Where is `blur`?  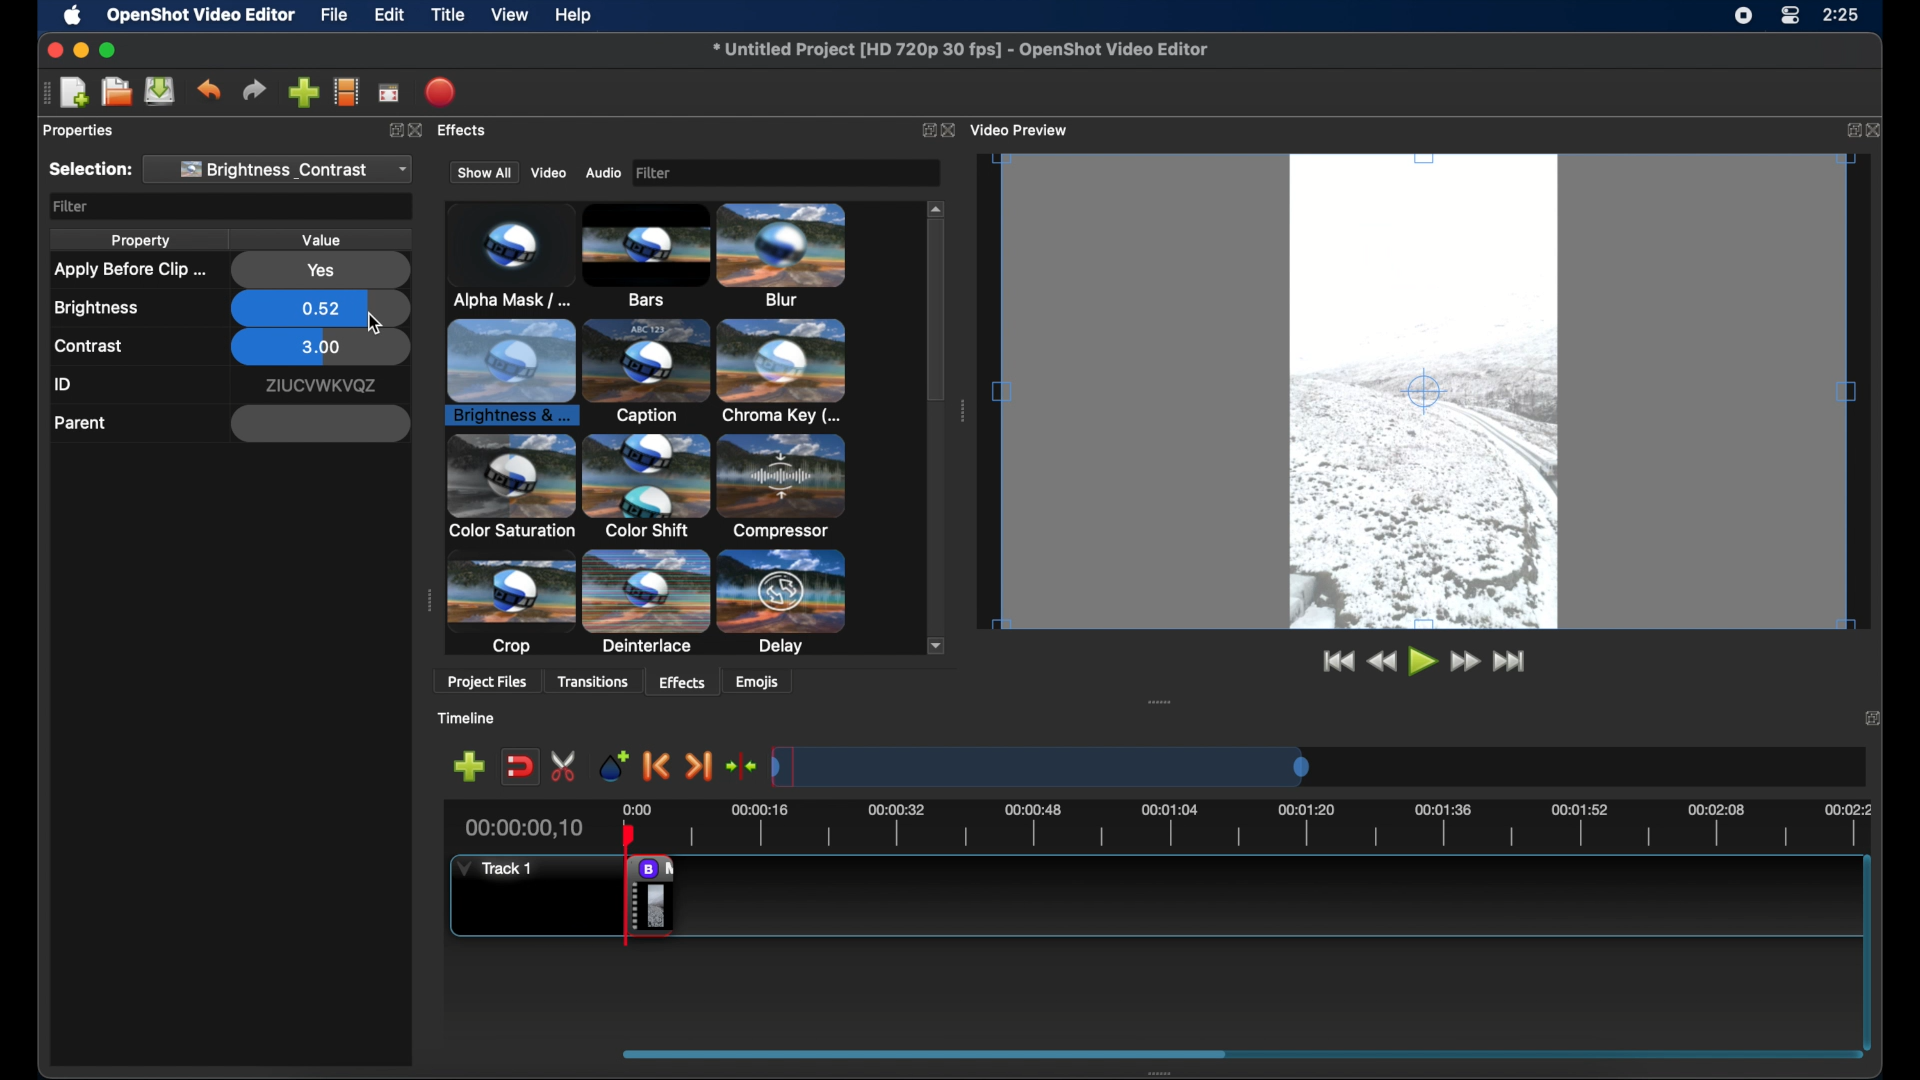 blur is located at coordinates (637, 255).